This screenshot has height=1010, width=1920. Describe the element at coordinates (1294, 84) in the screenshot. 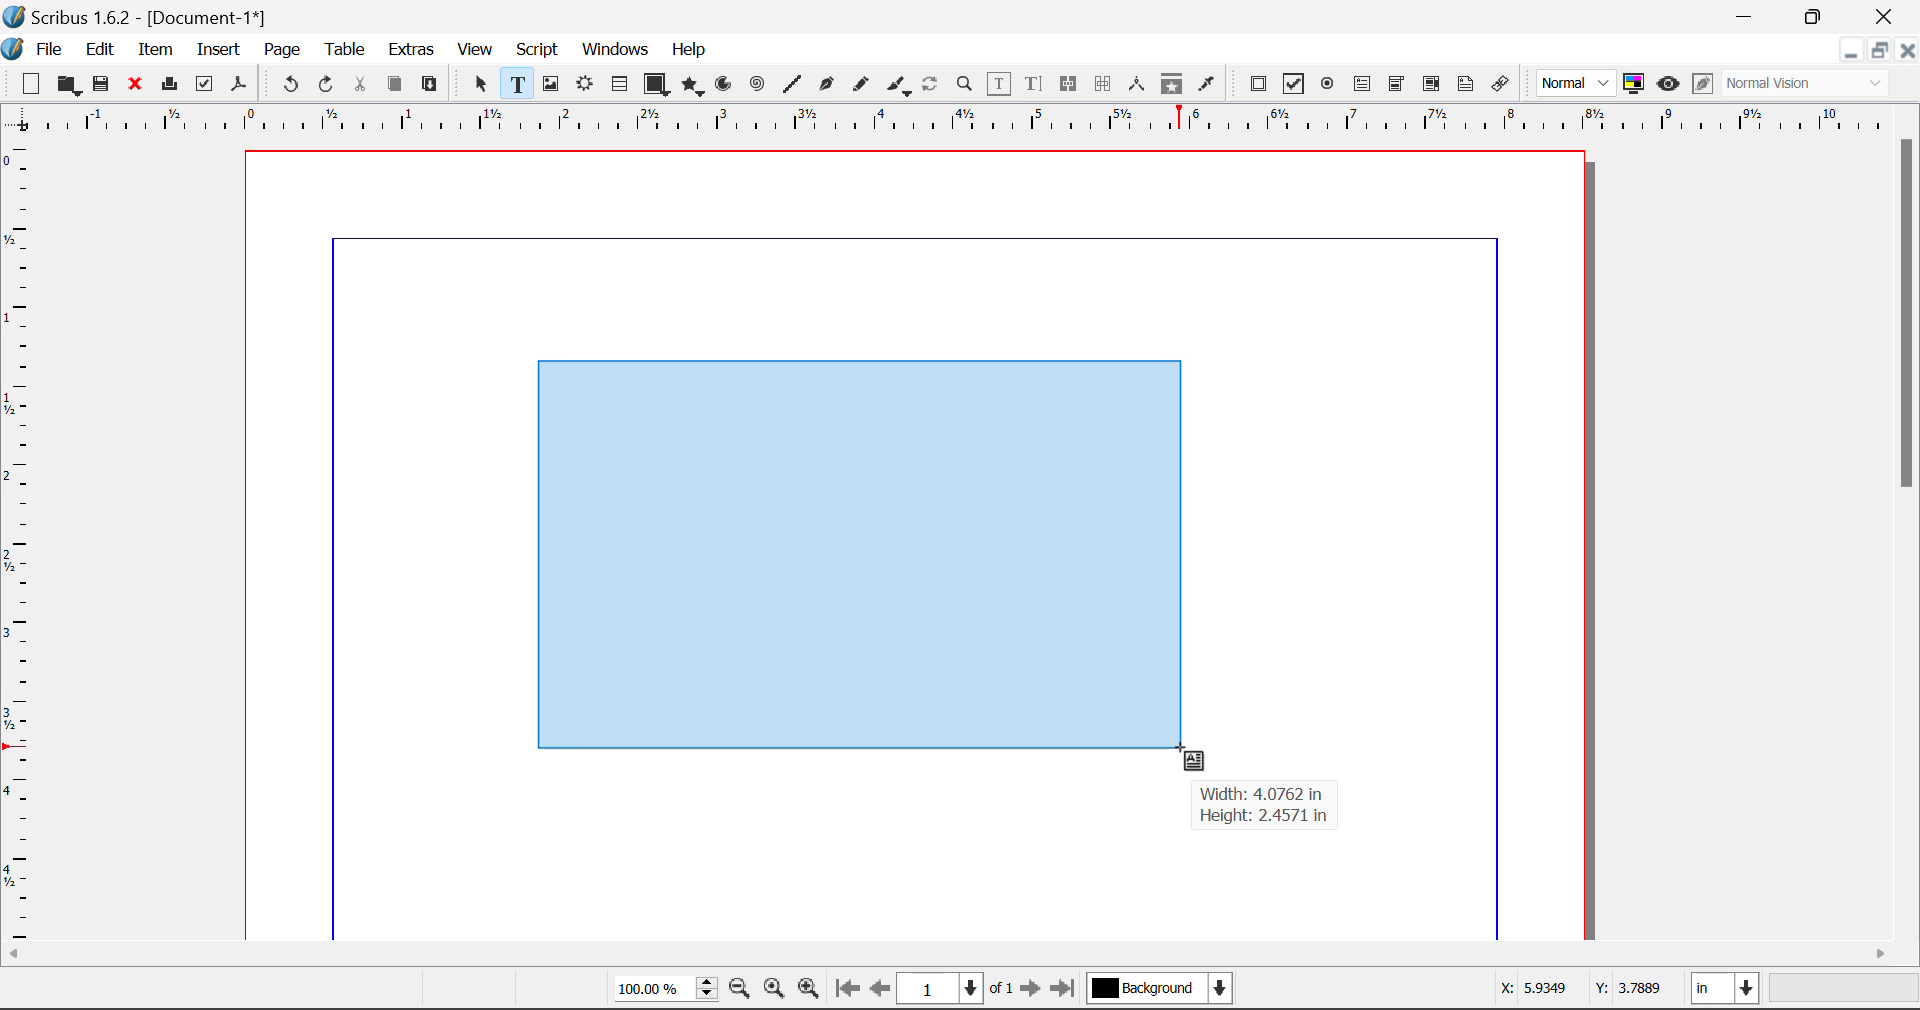

I see `Pdf Checkbox` at that location.